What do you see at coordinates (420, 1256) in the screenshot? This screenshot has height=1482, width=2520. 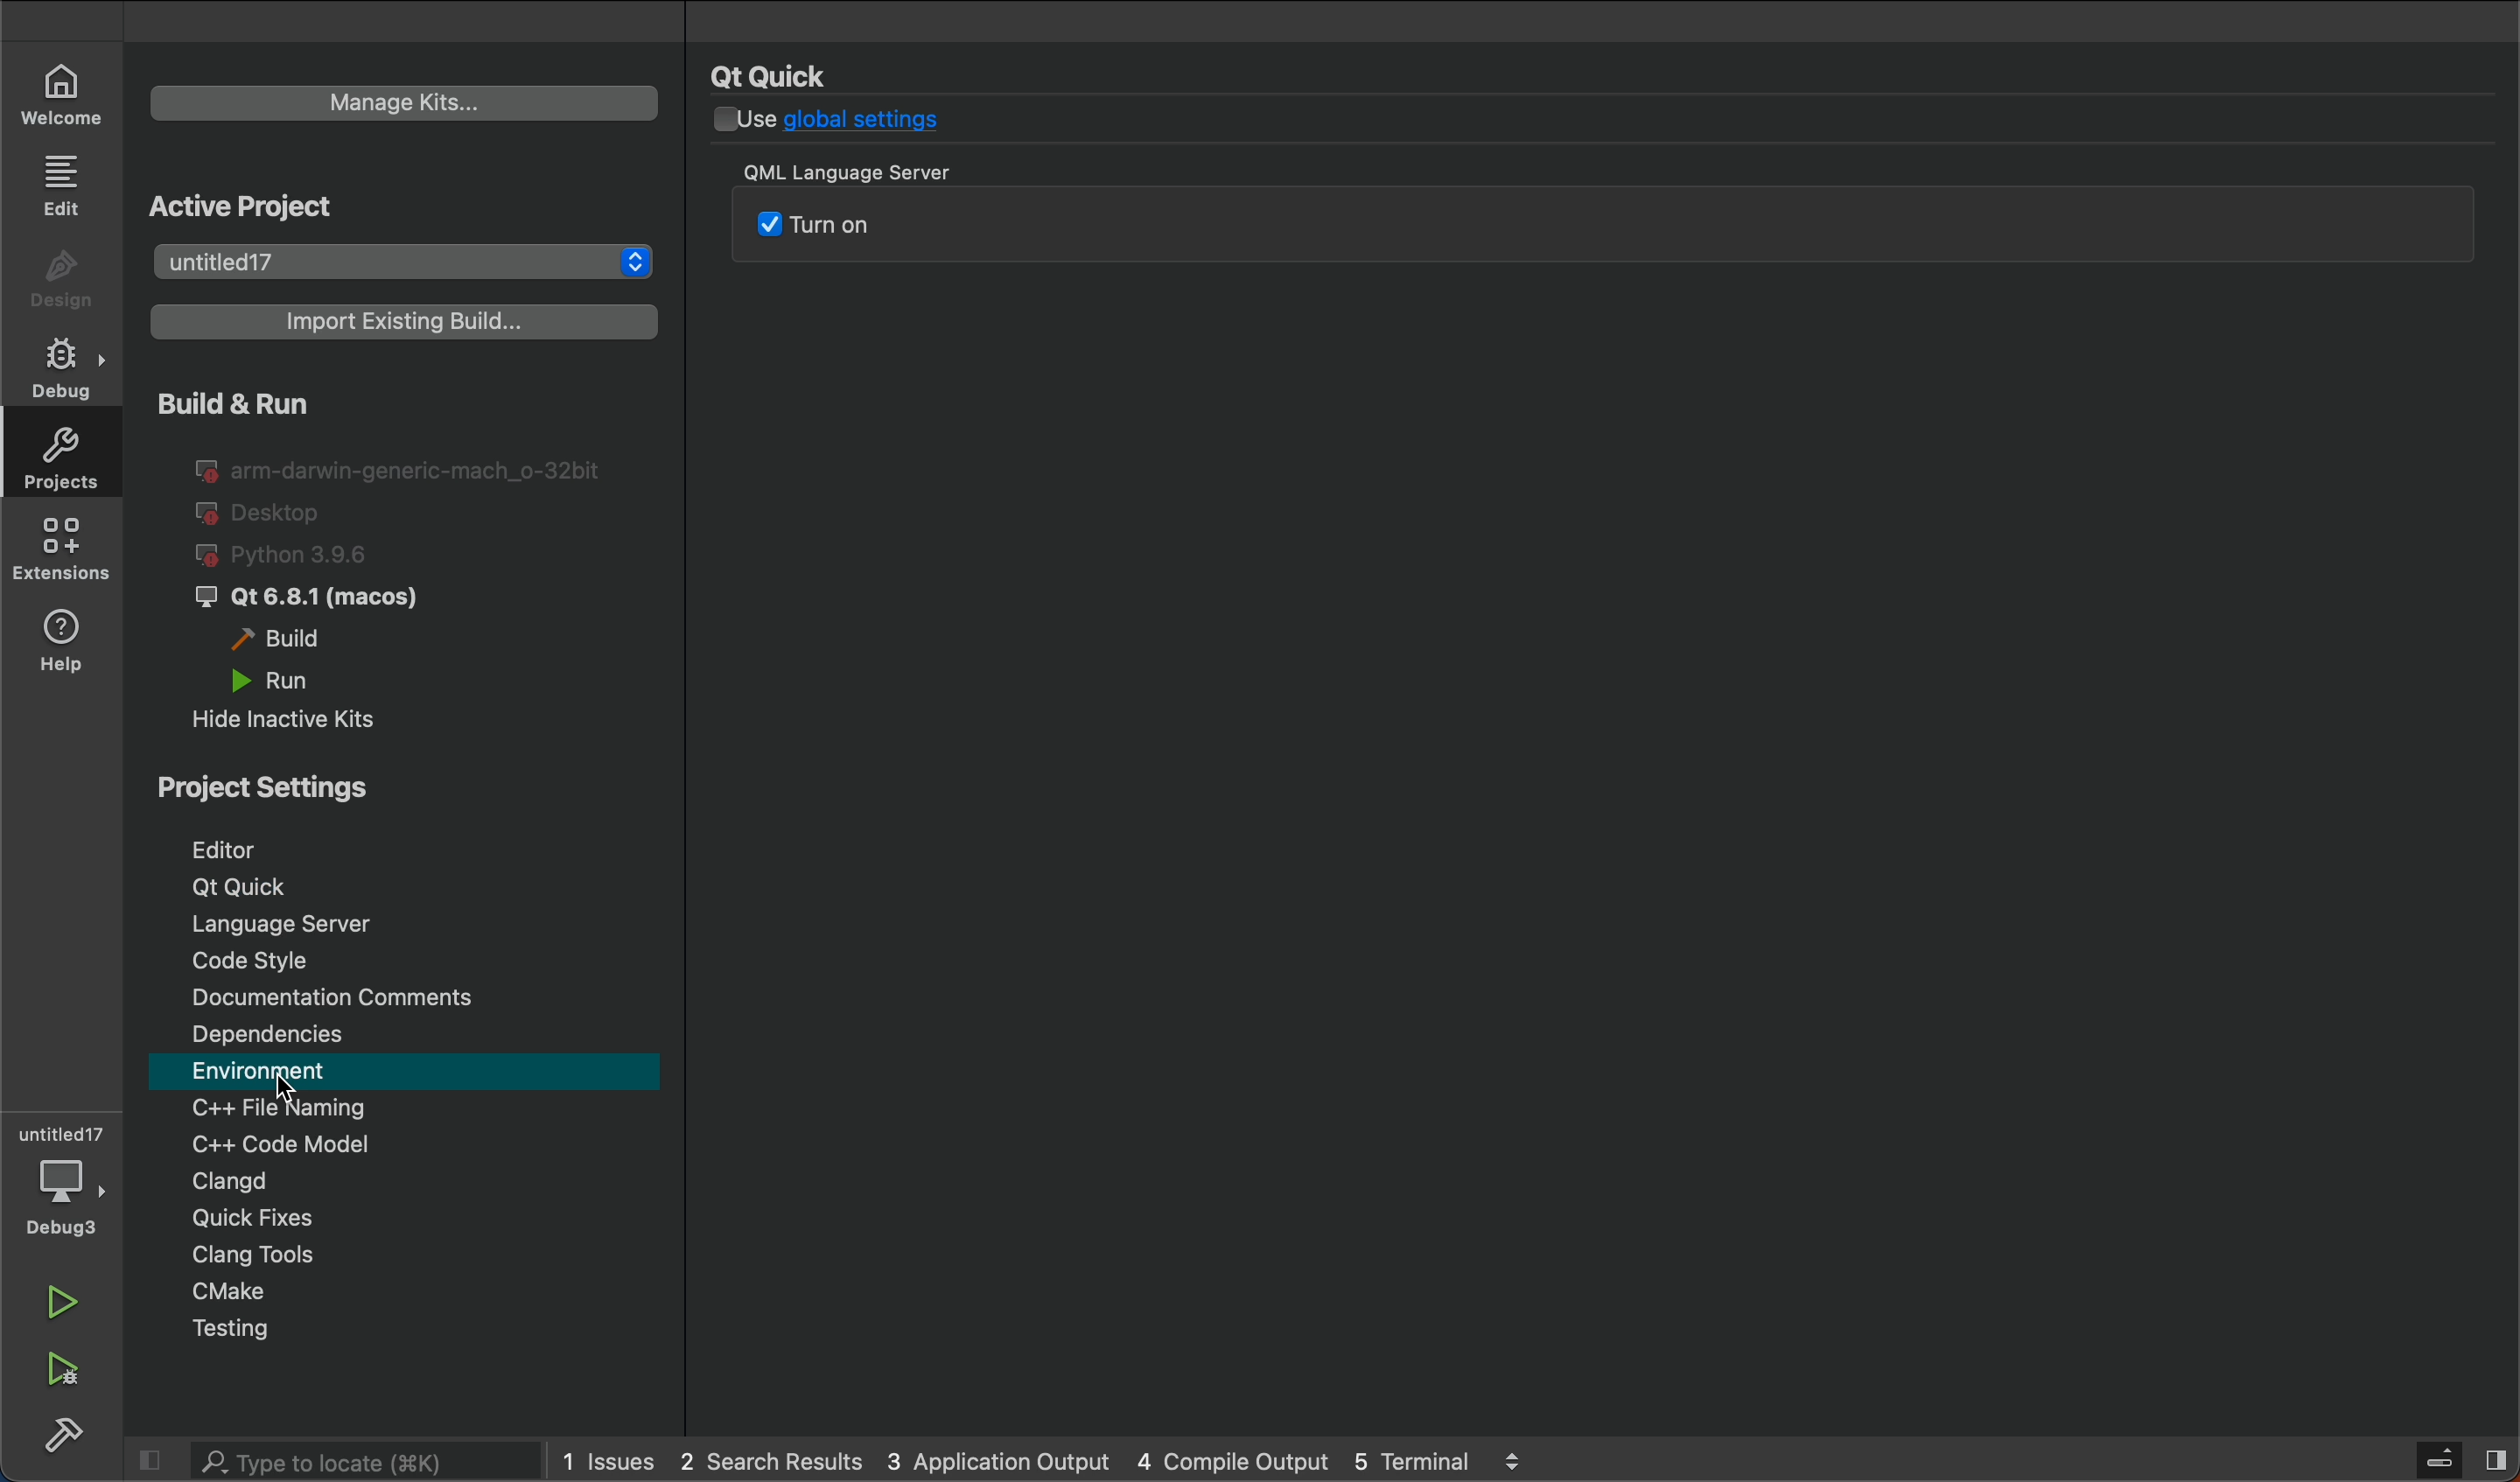 I see `Clang tool` at bounding box center [420, 1256].